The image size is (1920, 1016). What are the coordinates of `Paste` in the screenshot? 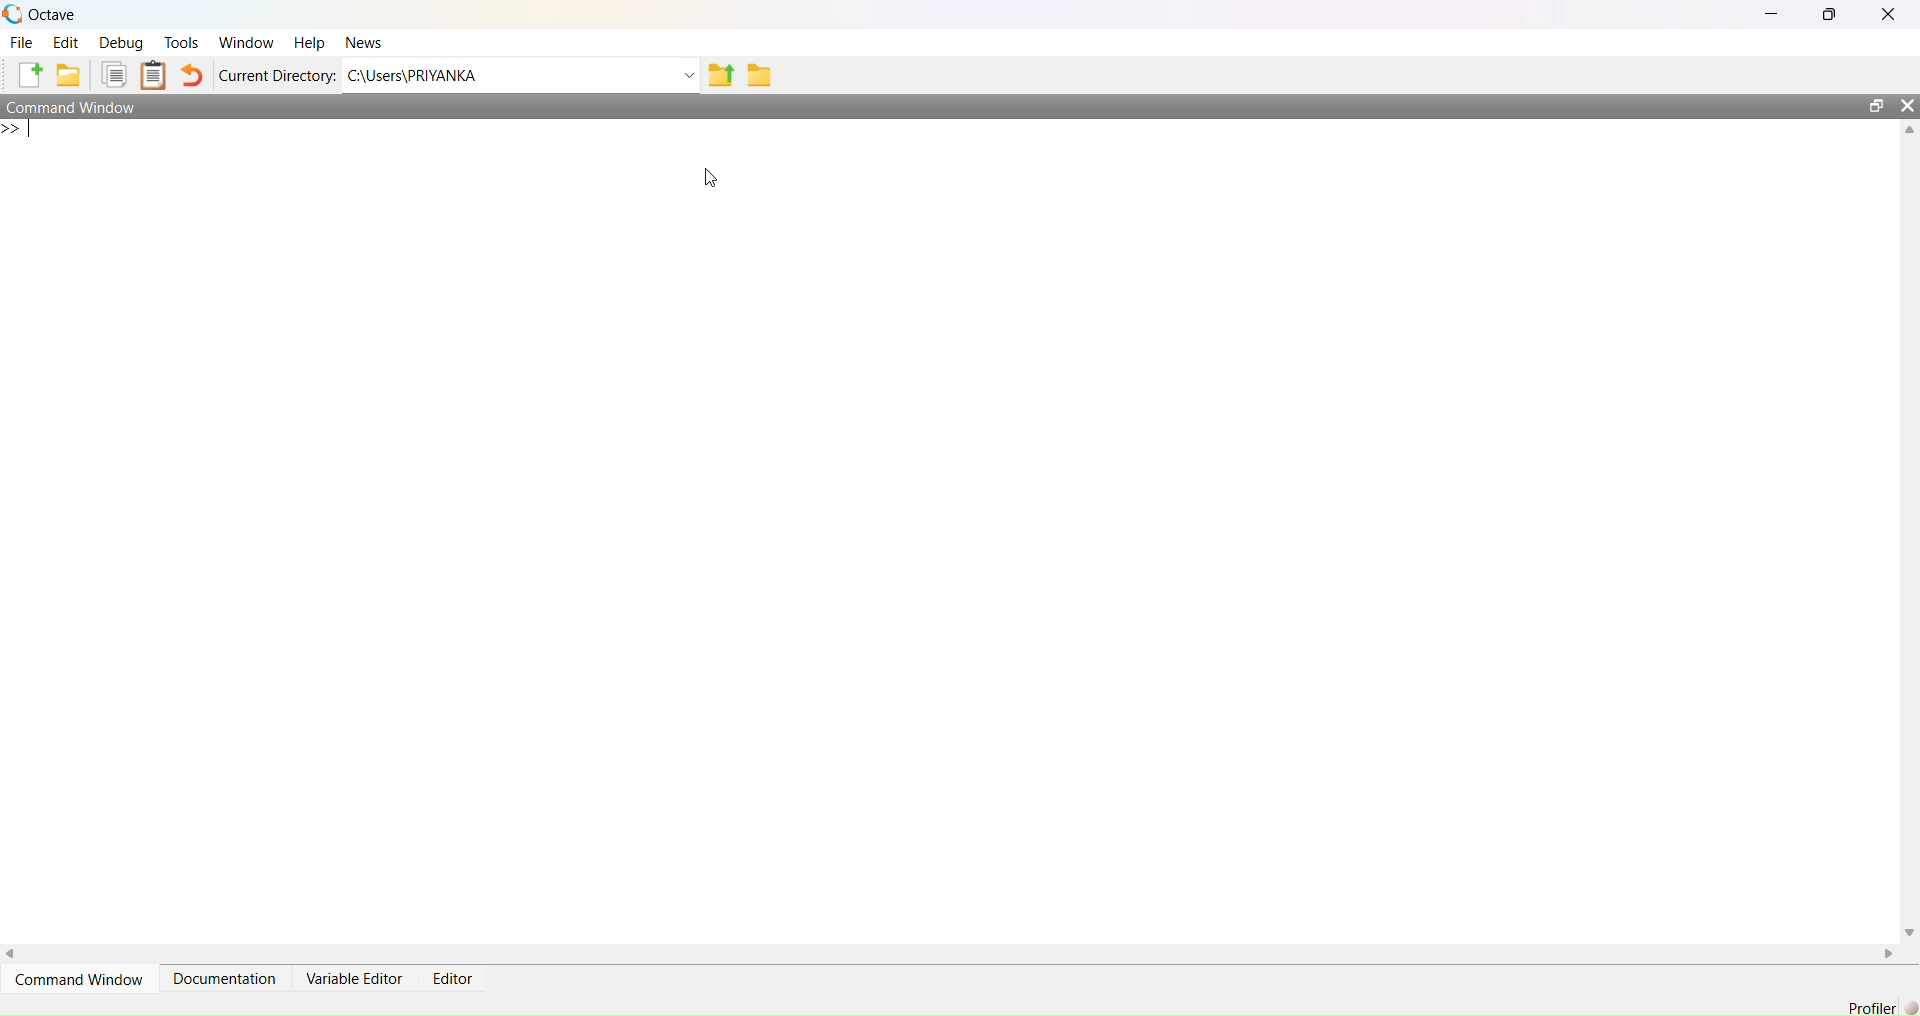 It's located at (154, 75).